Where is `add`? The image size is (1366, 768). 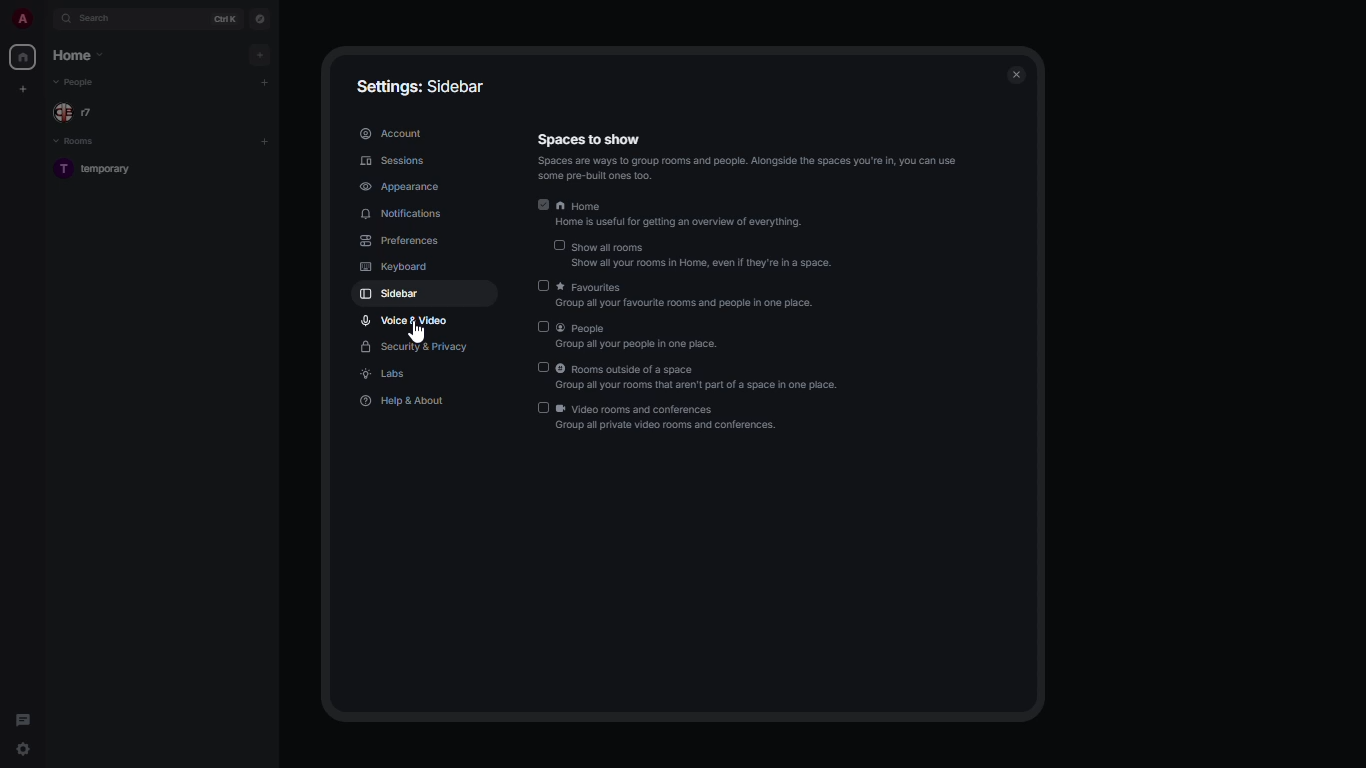 add is located at coordinates (264, 141).